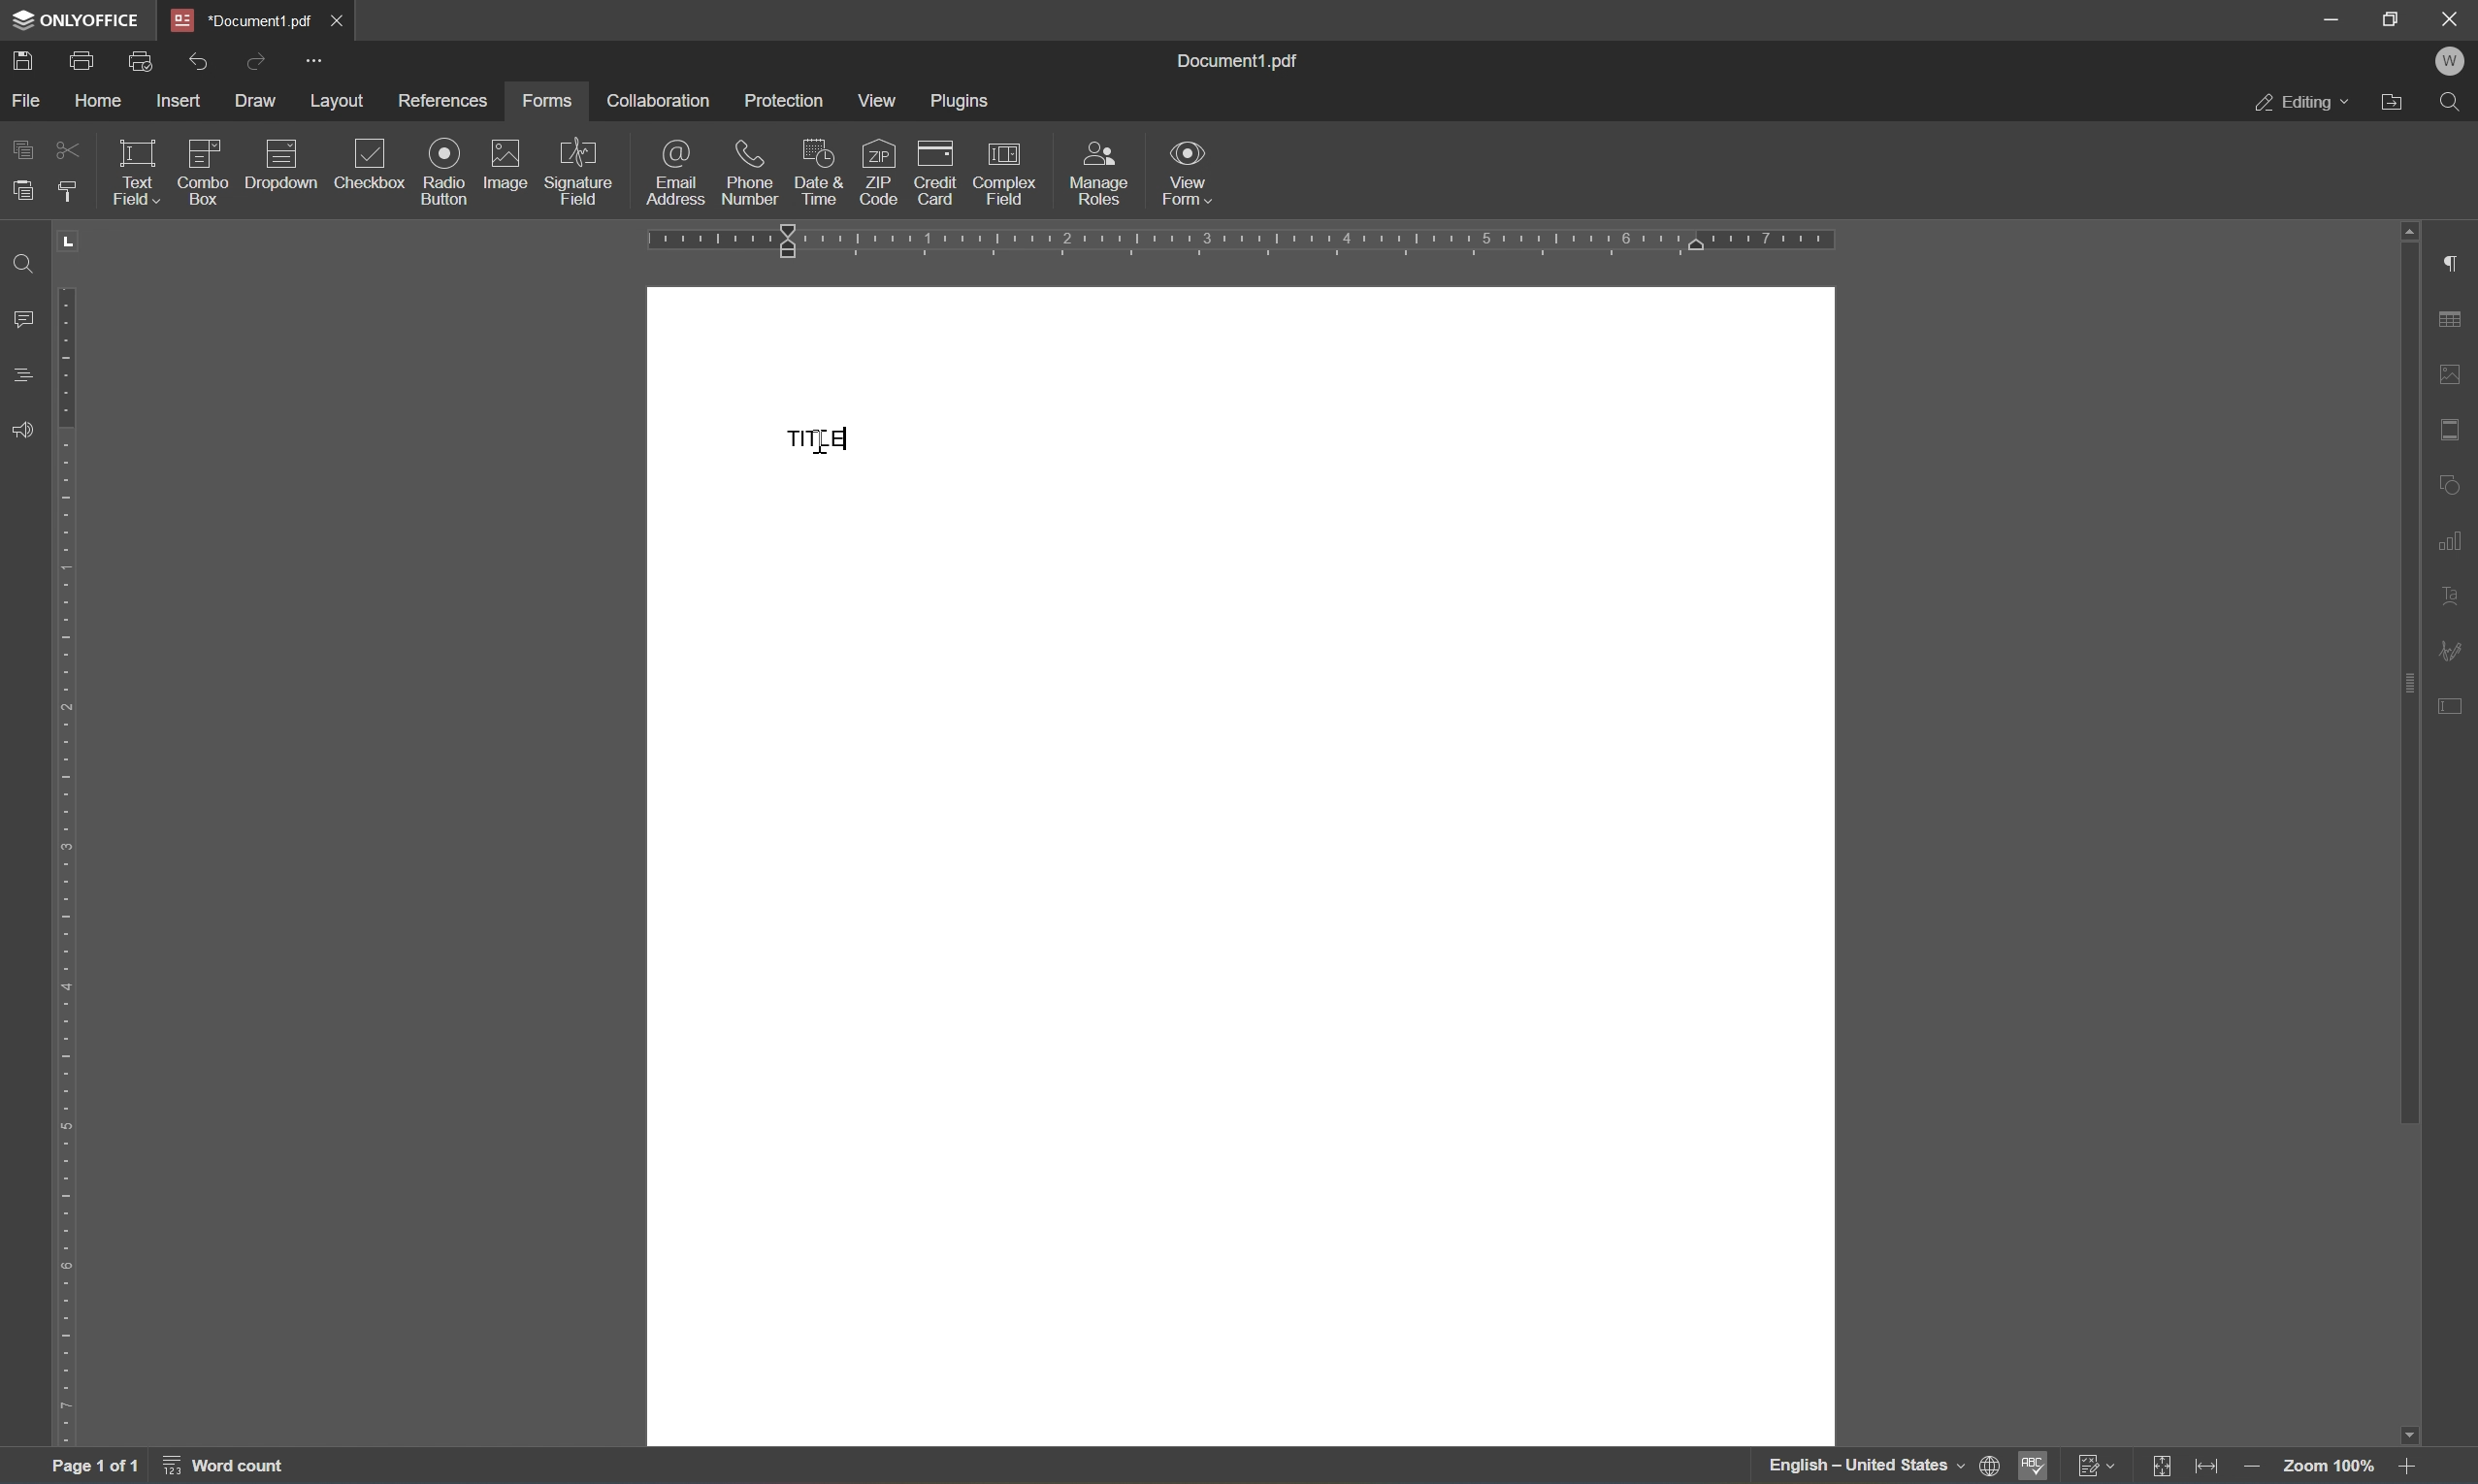 This screenshot has height=1484, width=2478. What do you see at coordinates (27, 98) in the screenshot?
I see `file` at bounding box center [27, 98].